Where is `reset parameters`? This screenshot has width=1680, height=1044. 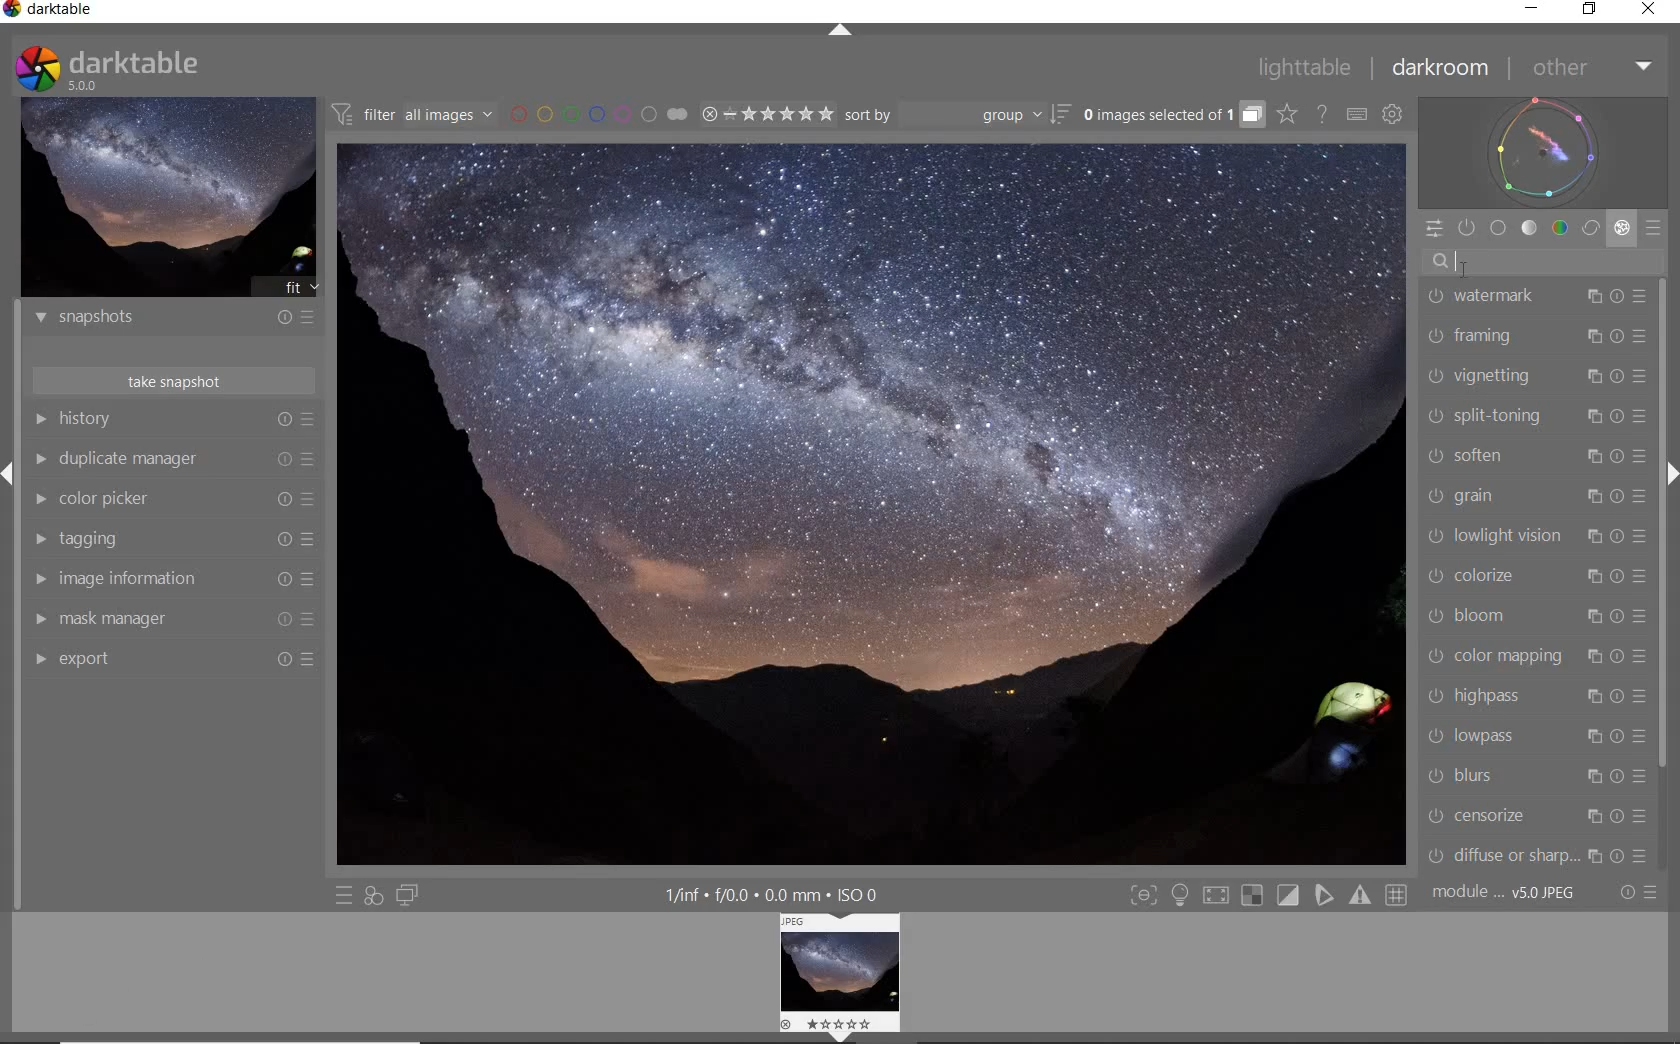 reset parameters is located at coordinates (1619, 858).